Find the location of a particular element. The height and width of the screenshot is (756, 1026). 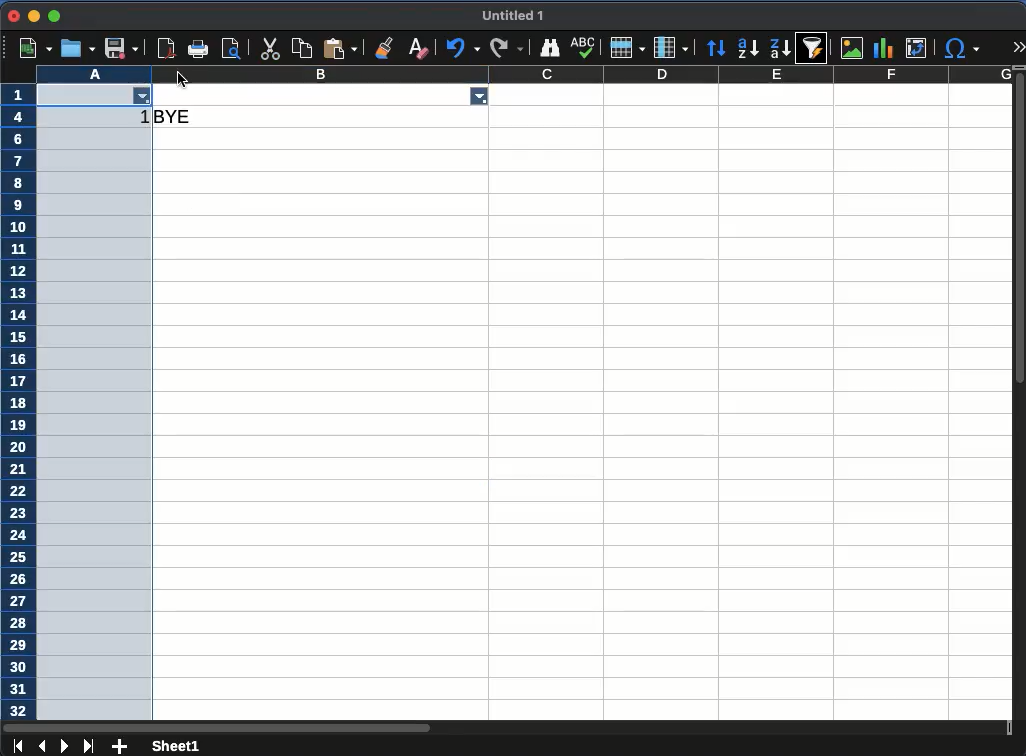

special characters is located at coordinates (961, 48).